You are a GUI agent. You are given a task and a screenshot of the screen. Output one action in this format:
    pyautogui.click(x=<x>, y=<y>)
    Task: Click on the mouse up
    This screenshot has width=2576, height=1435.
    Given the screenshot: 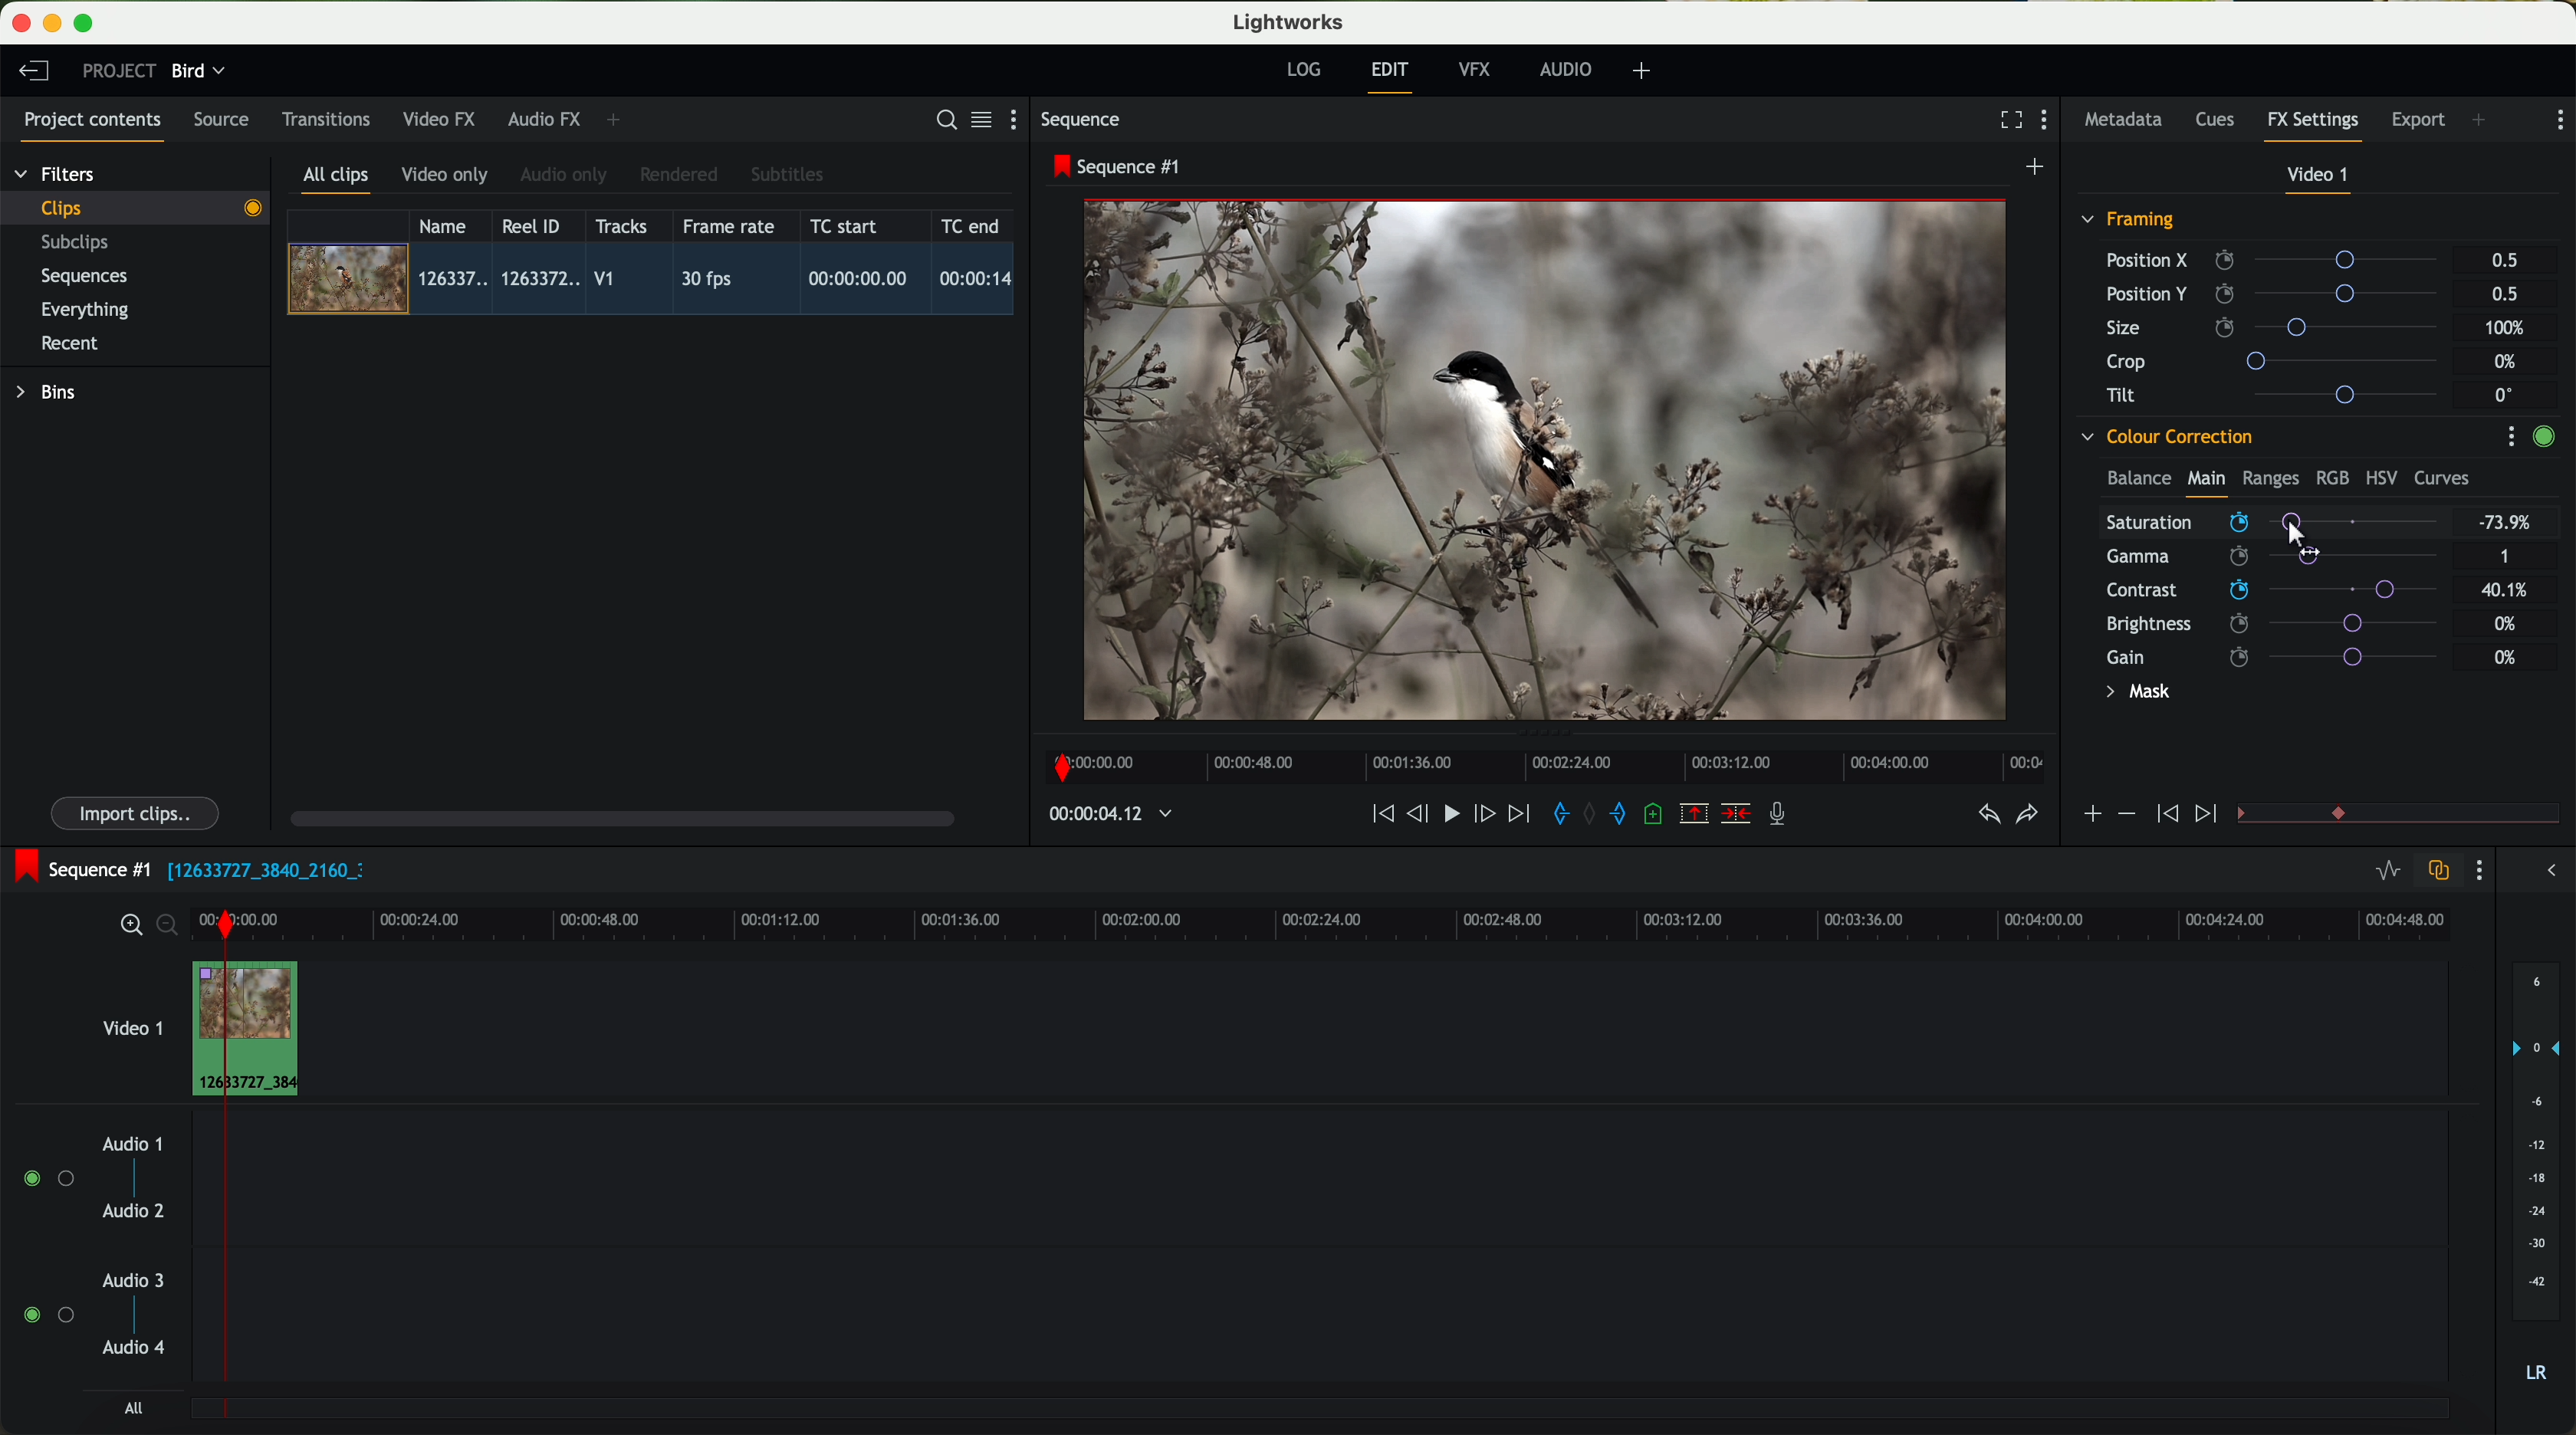 What is the action you would take?
    pyautogui.click(x=2299, y=531)
    